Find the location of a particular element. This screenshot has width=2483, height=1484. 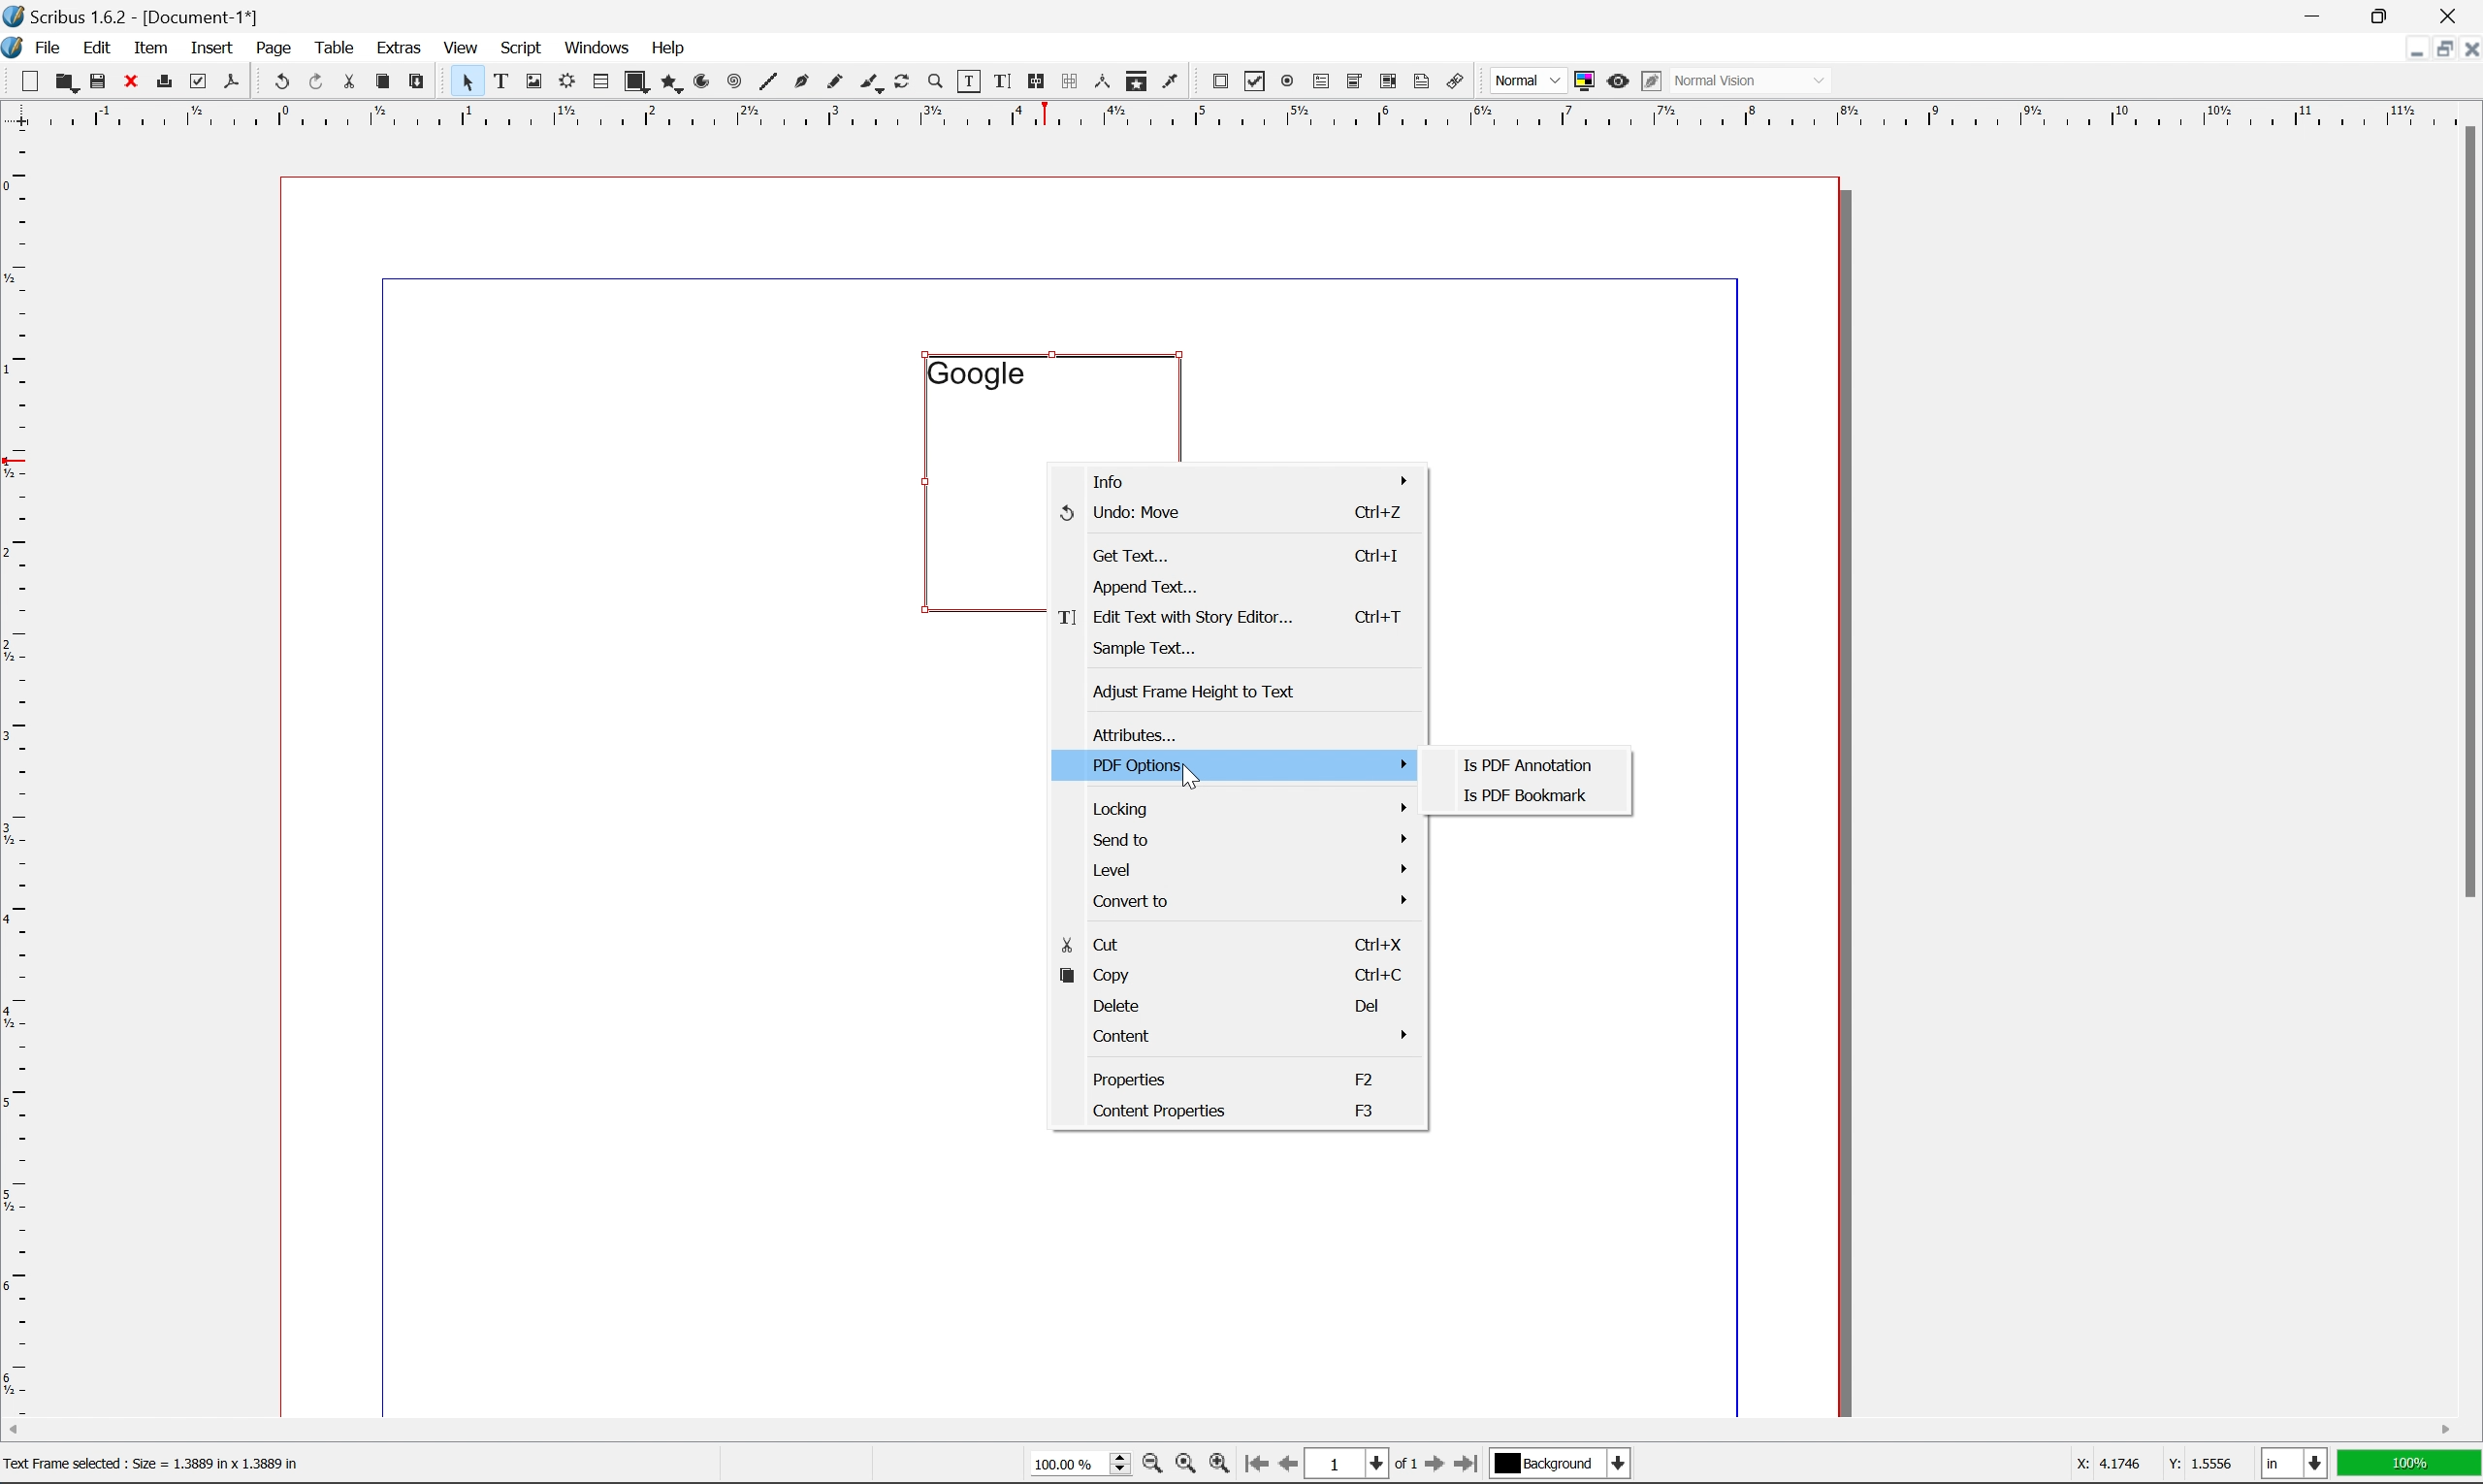

save as pdf is located at coordinates (233, 81).